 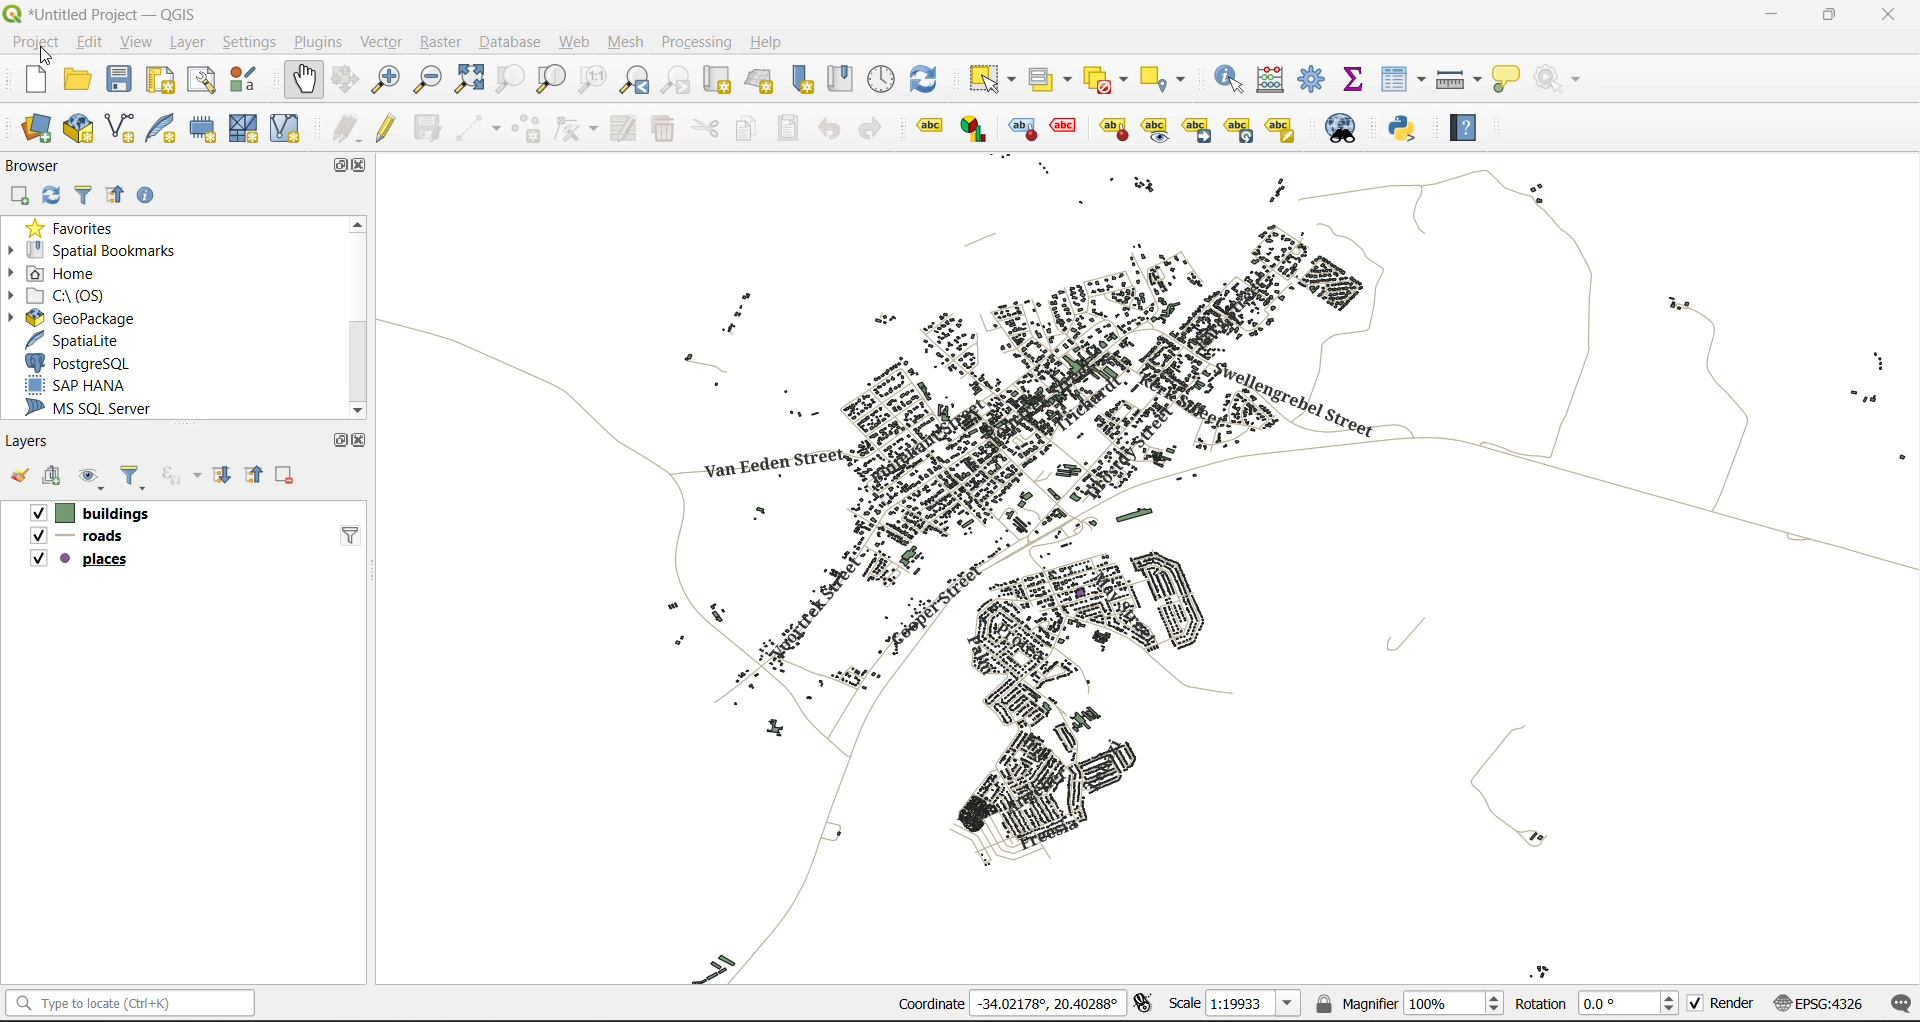 What do you see at coordinates (1354, 81) in the screenshot?
I see `statistical summary` at bounding box center [1354, 81].